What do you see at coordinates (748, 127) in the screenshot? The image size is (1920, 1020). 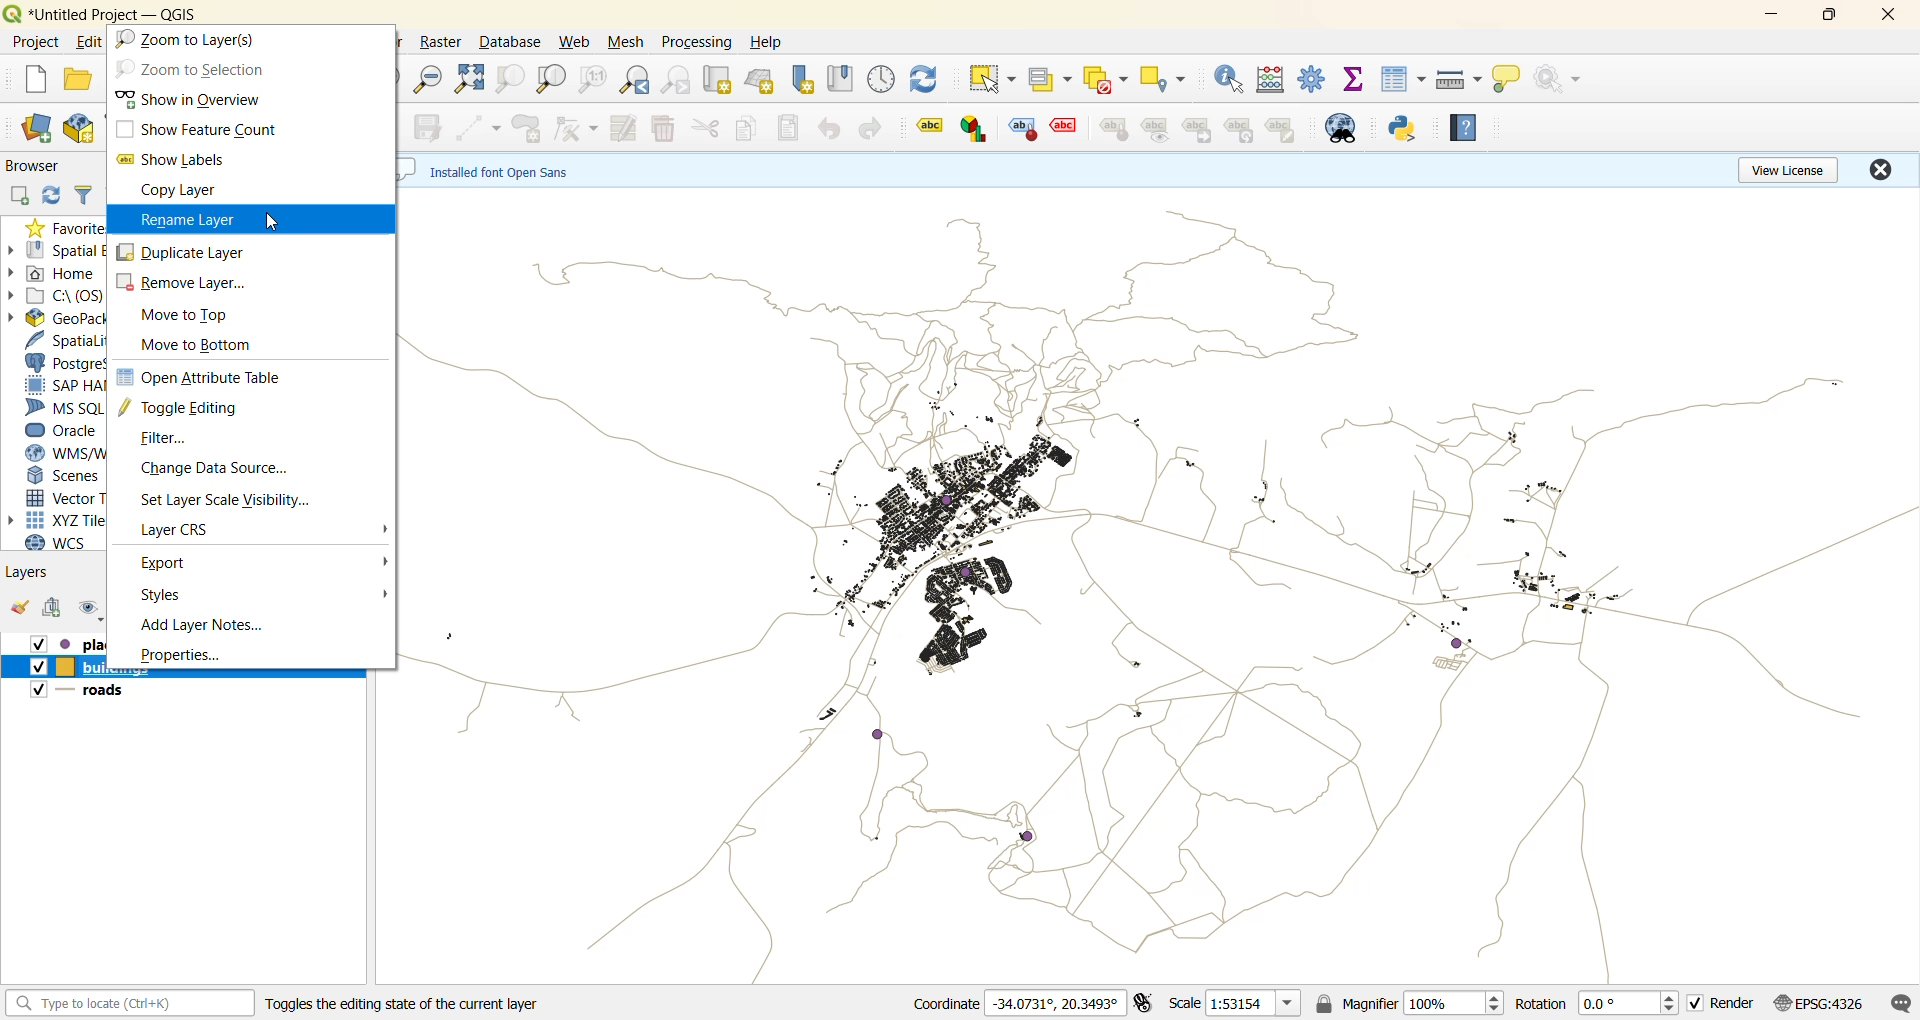 I see `copy` at bounding box center [748, 127].